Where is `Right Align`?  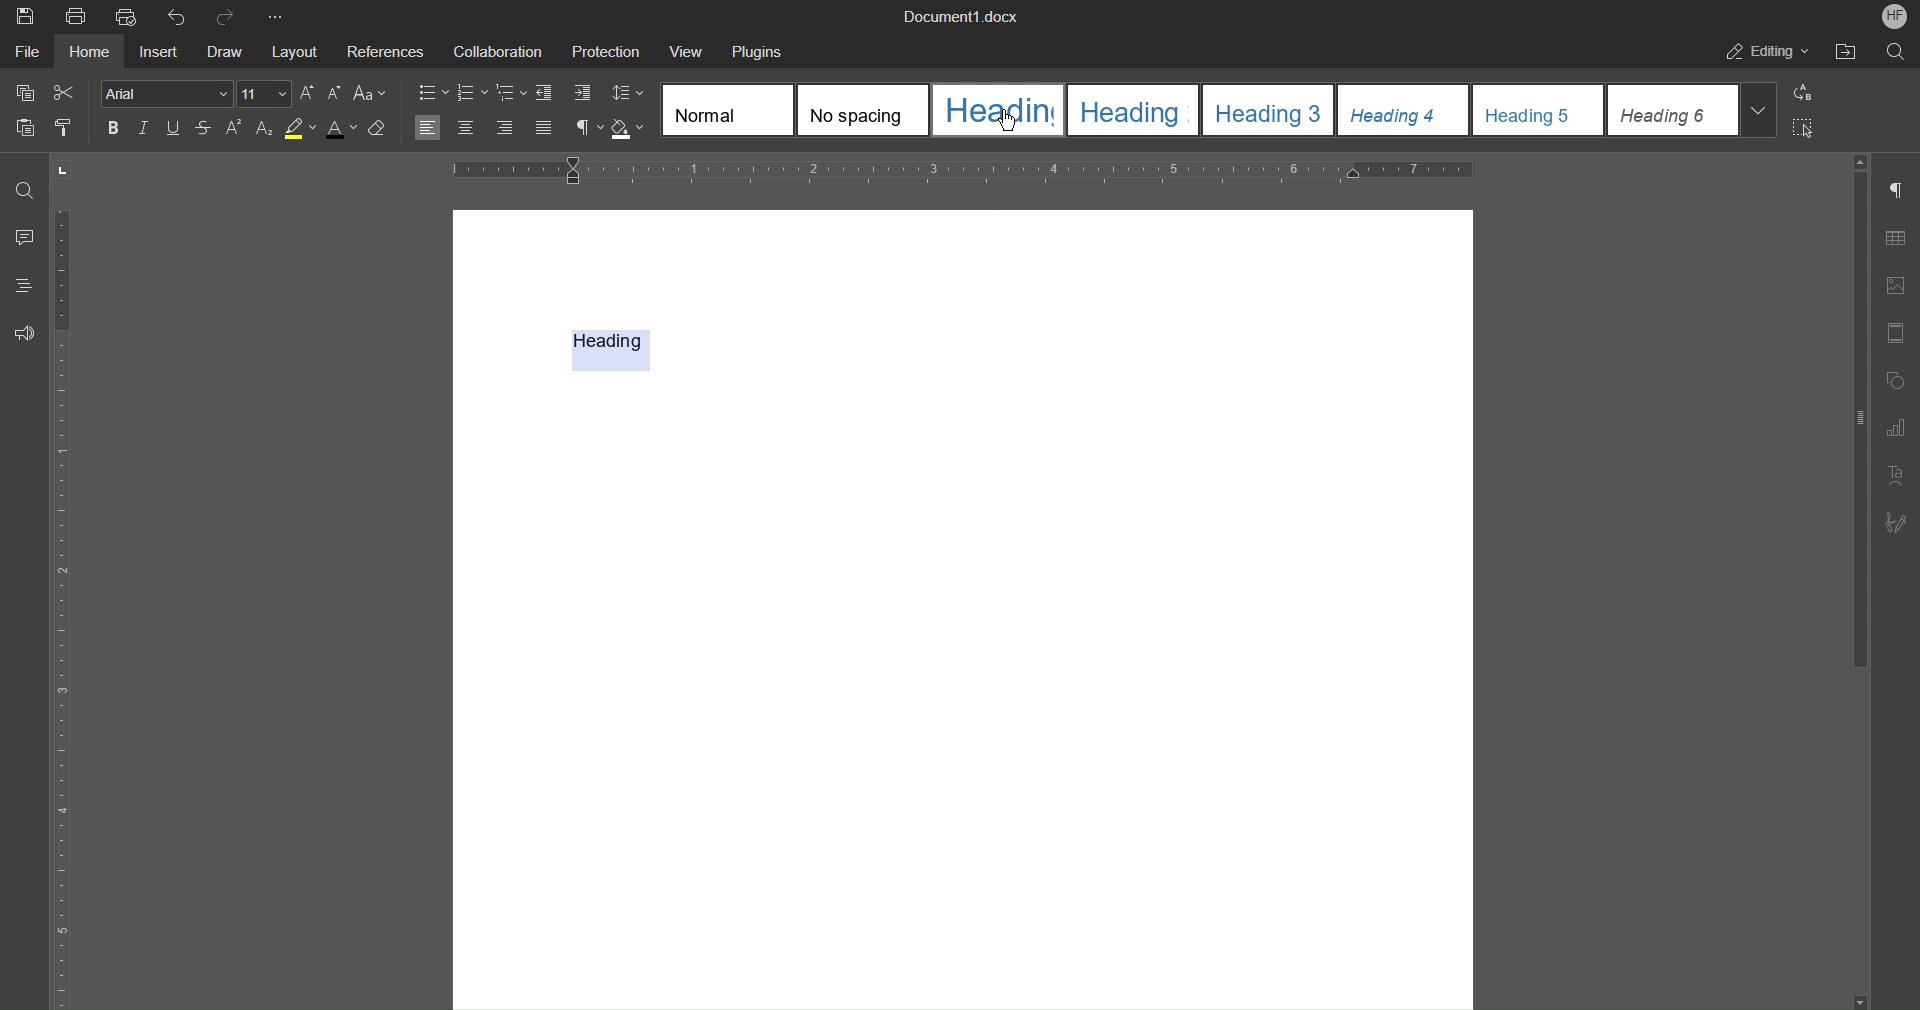 Right Align is located at coordinates (506, 129).